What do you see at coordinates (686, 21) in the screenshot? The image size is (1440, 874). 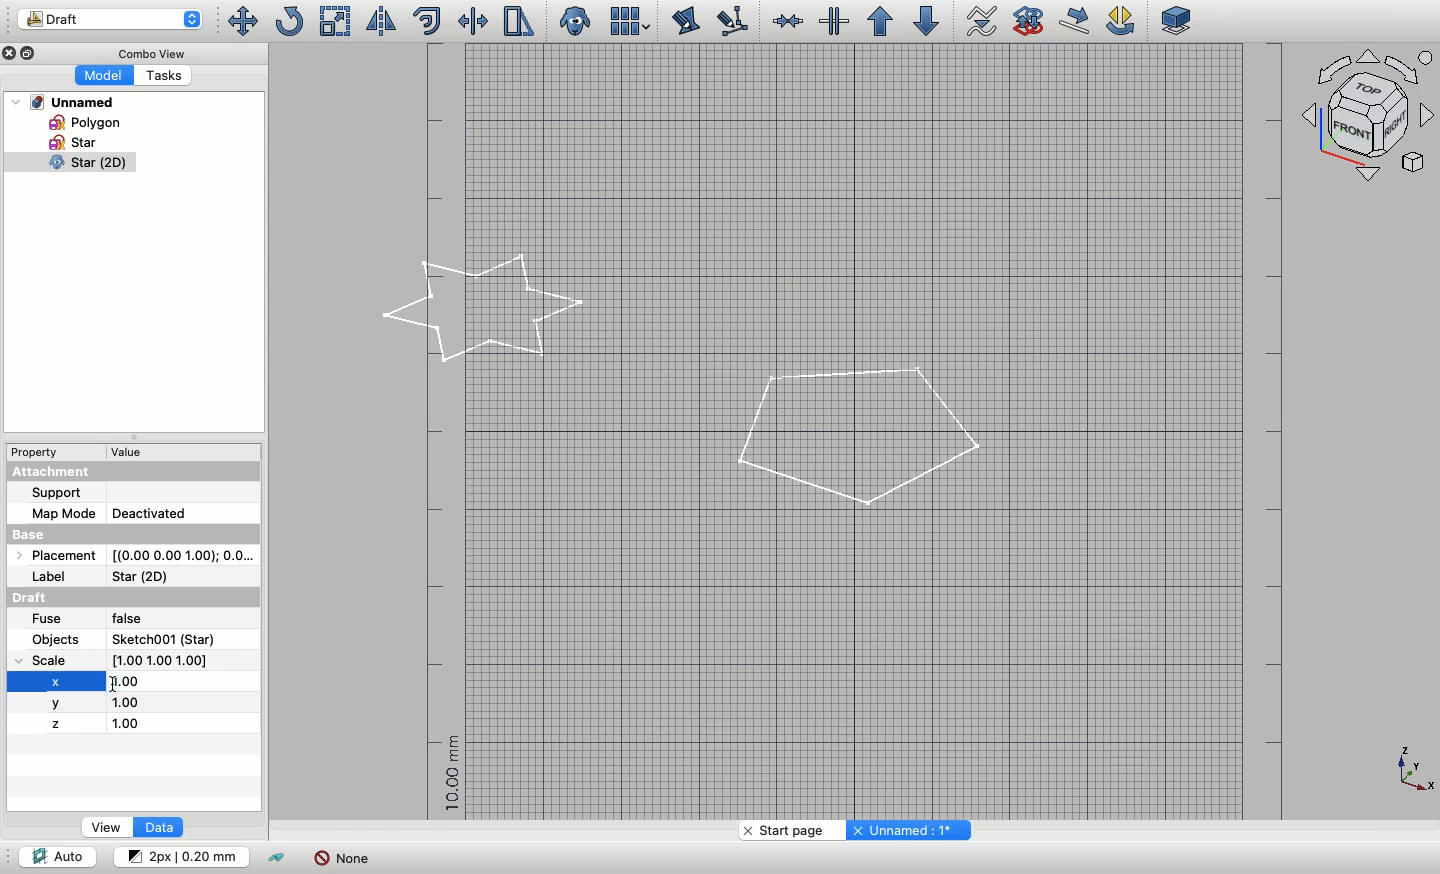 I see `Edit` at bounding box center [686, 21].